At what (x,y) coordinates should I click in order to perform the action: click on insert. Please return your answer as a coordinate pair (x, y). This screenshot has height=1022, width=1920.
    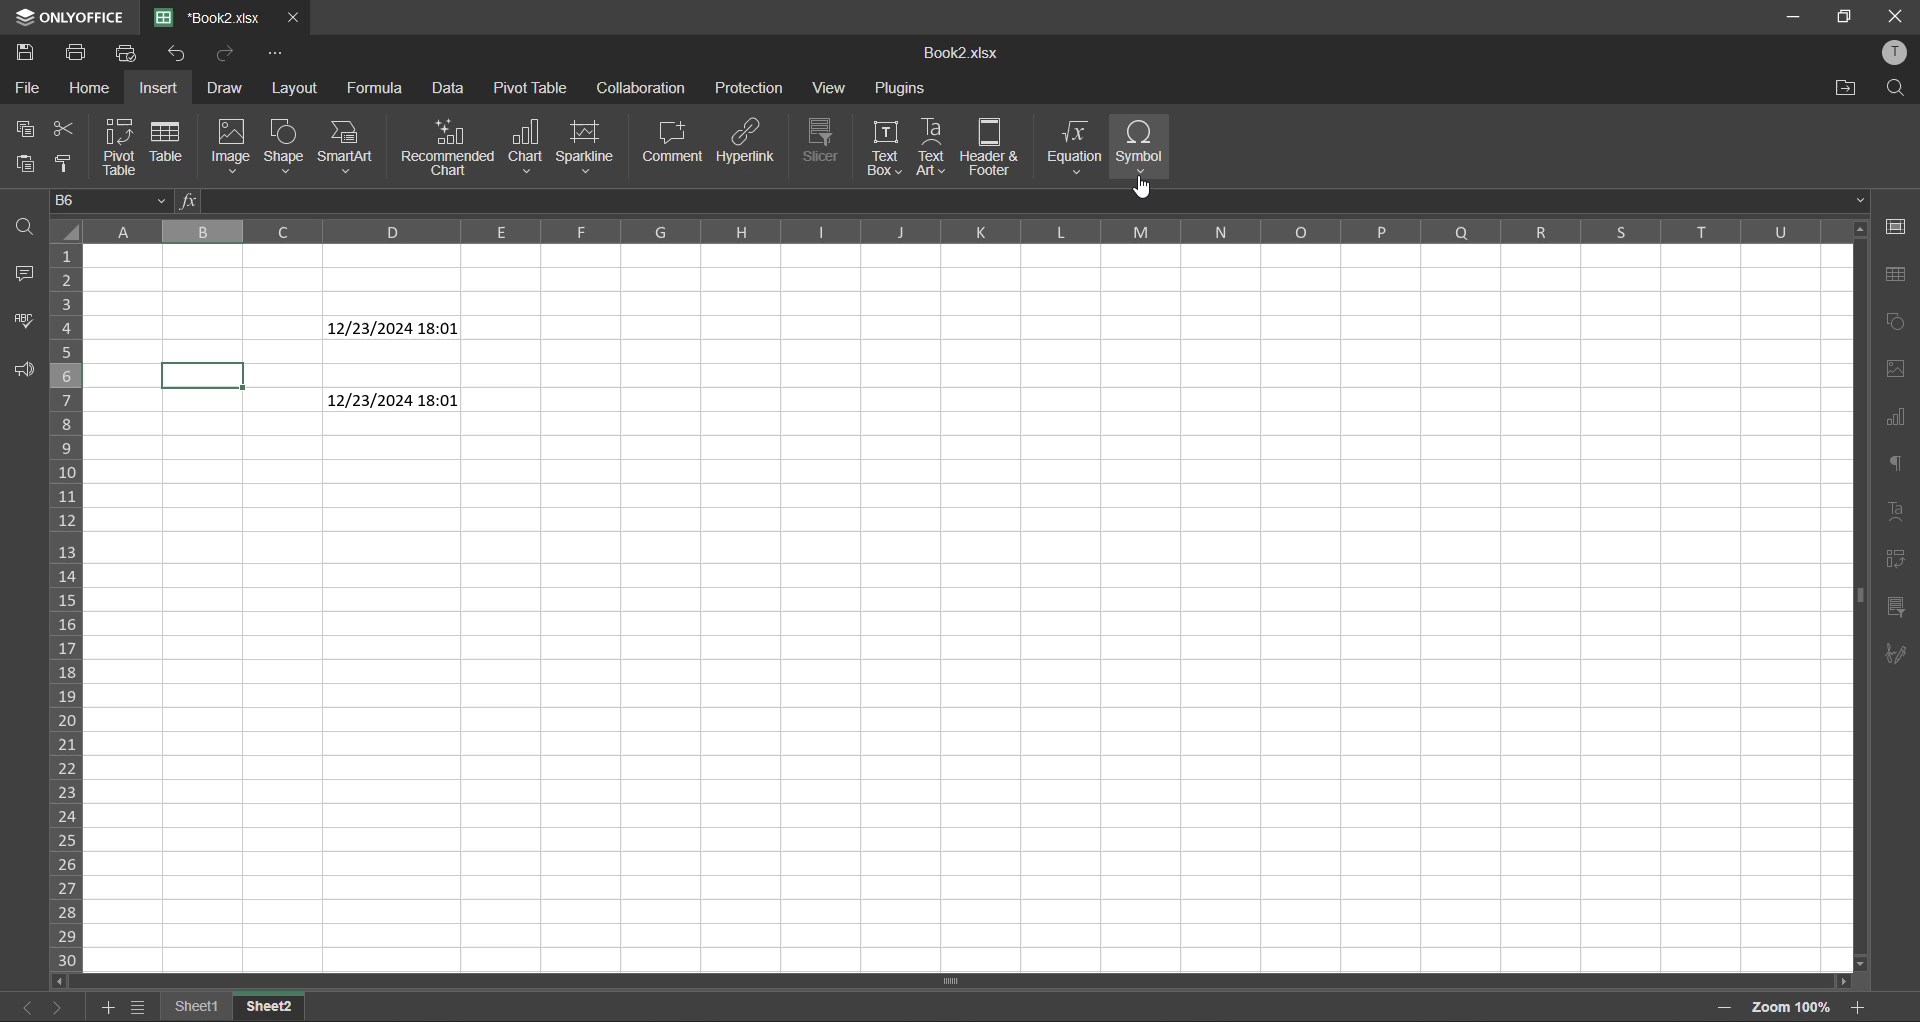
    Looking at the image, I should click on (159, 91).